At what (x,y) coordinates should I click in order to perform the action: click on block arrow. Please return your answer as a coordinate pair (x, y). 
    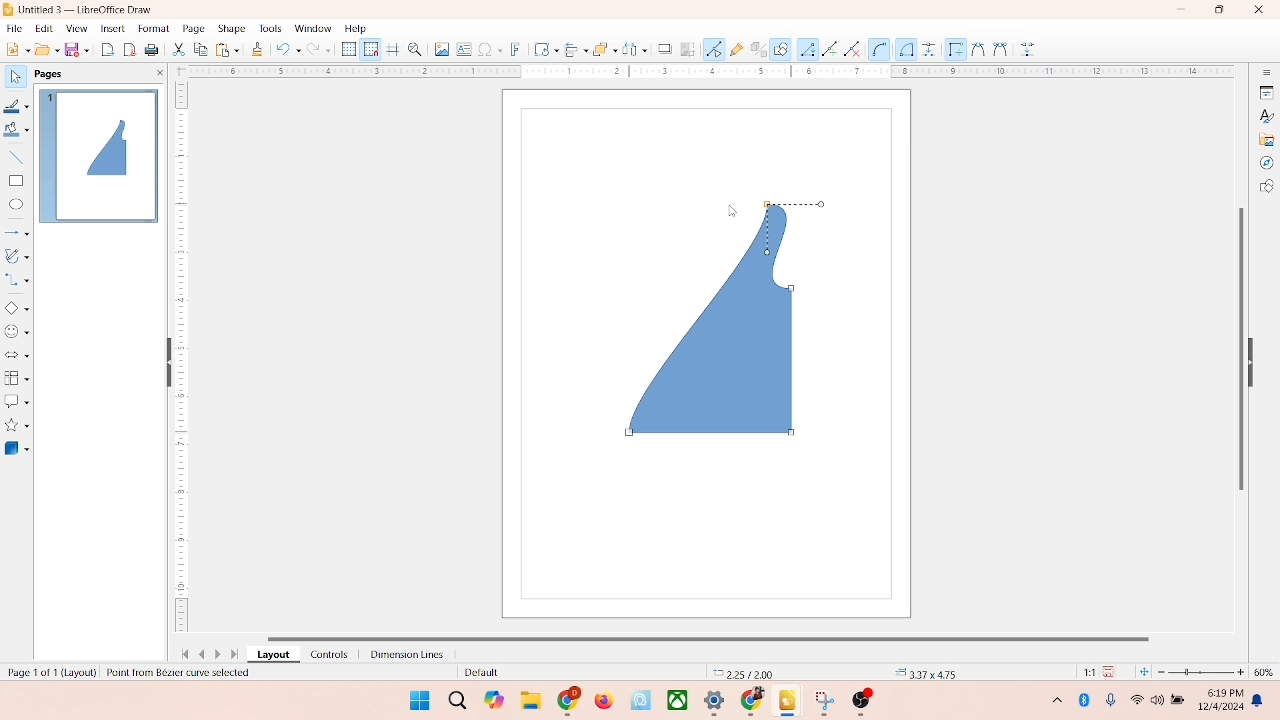
    Looking at the image, I should click on (17, 356).